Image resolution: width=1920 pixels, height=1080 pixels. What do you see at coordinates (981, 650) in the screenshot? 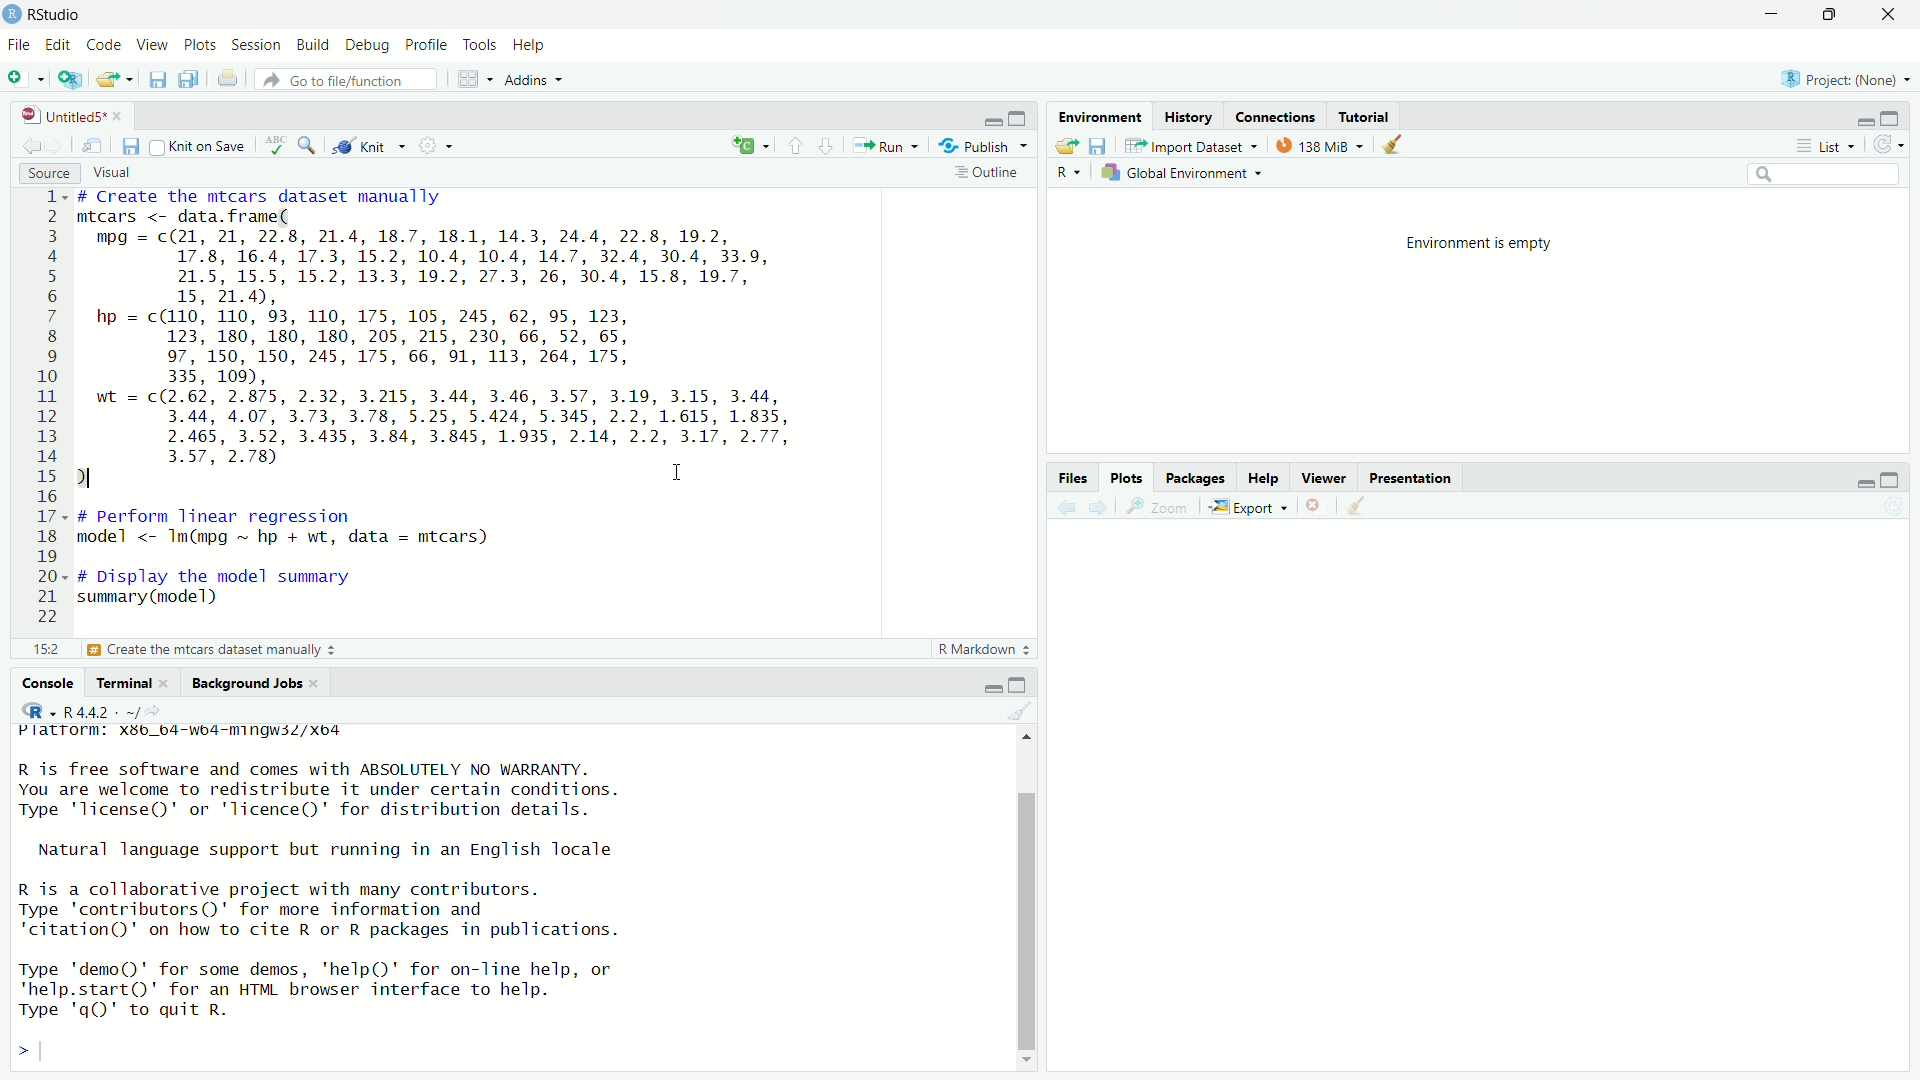
I see `R Markdown` at bounding box center [981, 650].